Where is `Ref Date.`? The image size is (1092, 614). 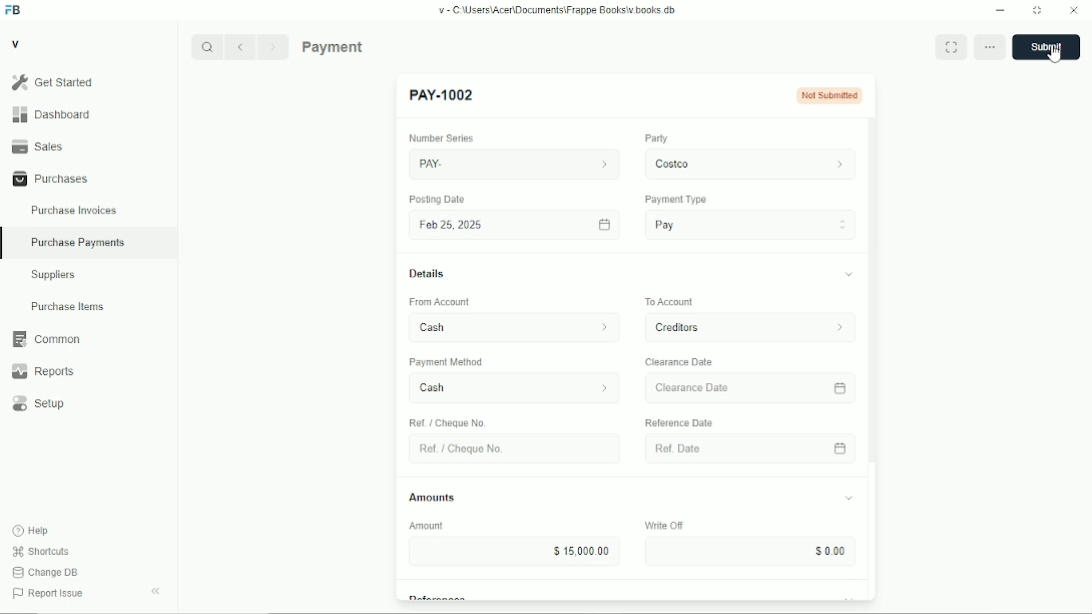 Ref Date. is located at coordinates (738, 447).